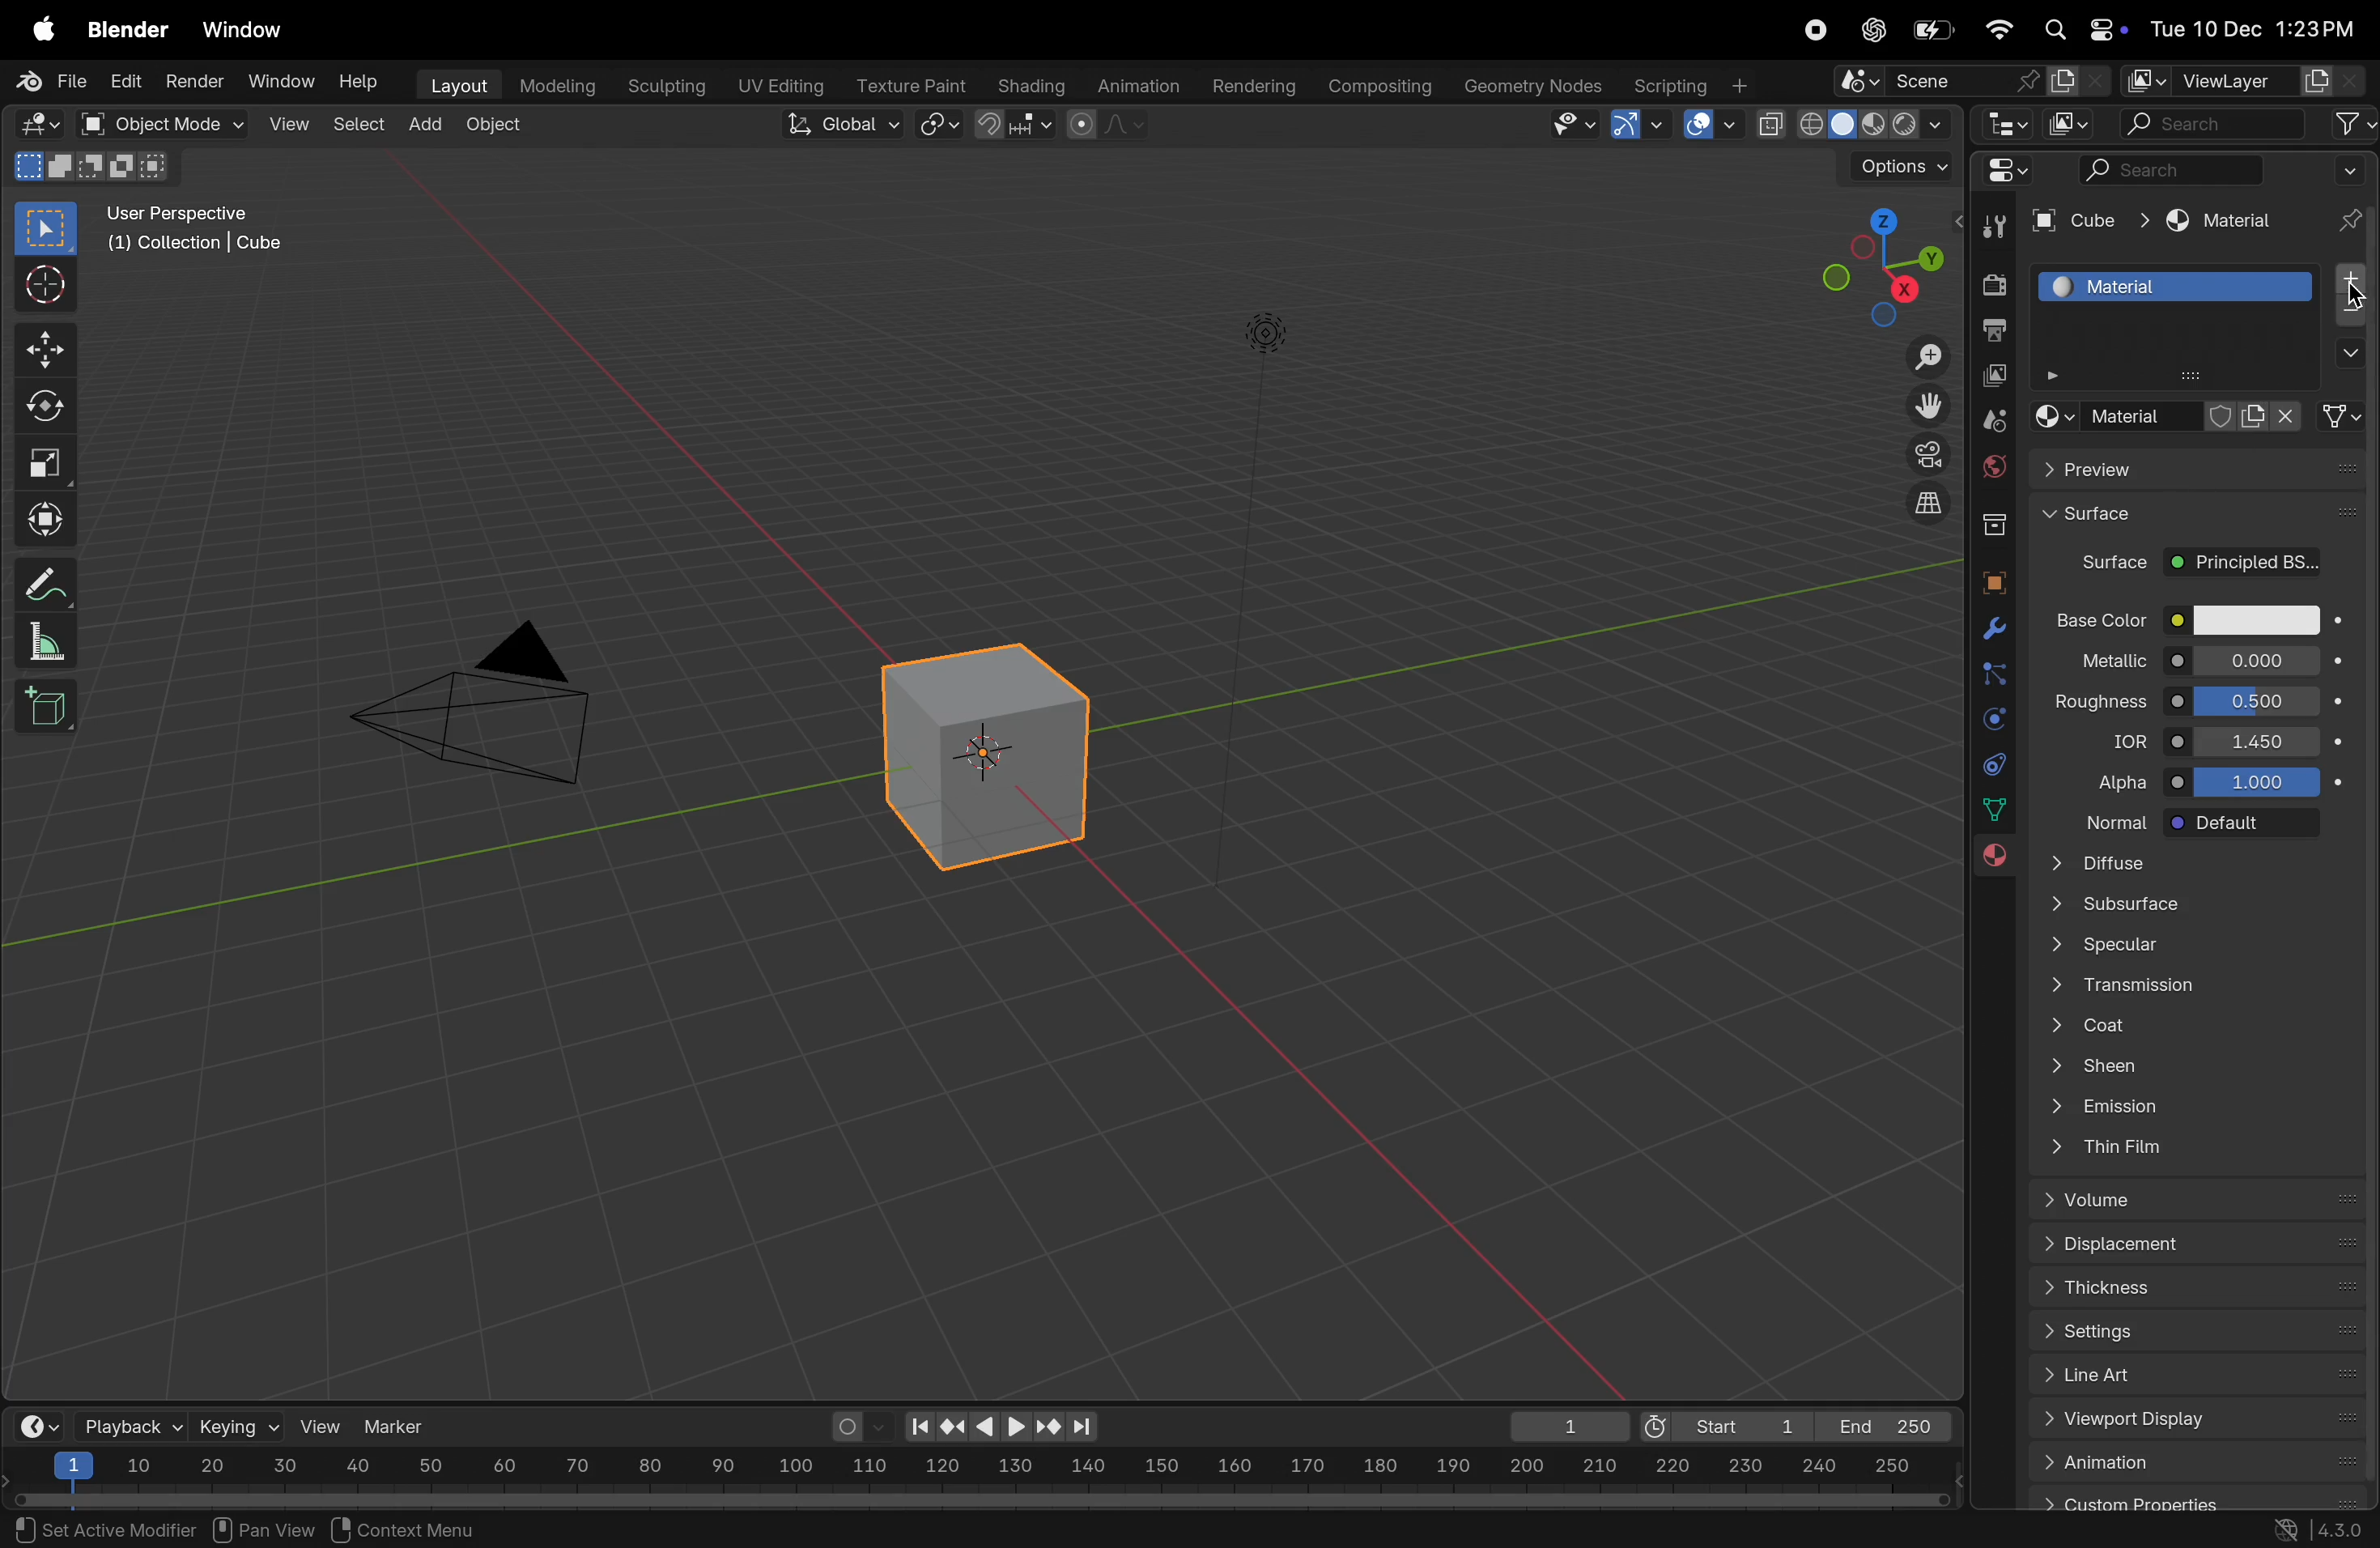 This screenshot has width=2380, height=1548. Describe the element at coordinates (45, 707) in the screenshot. I see `3D cube` at that location.